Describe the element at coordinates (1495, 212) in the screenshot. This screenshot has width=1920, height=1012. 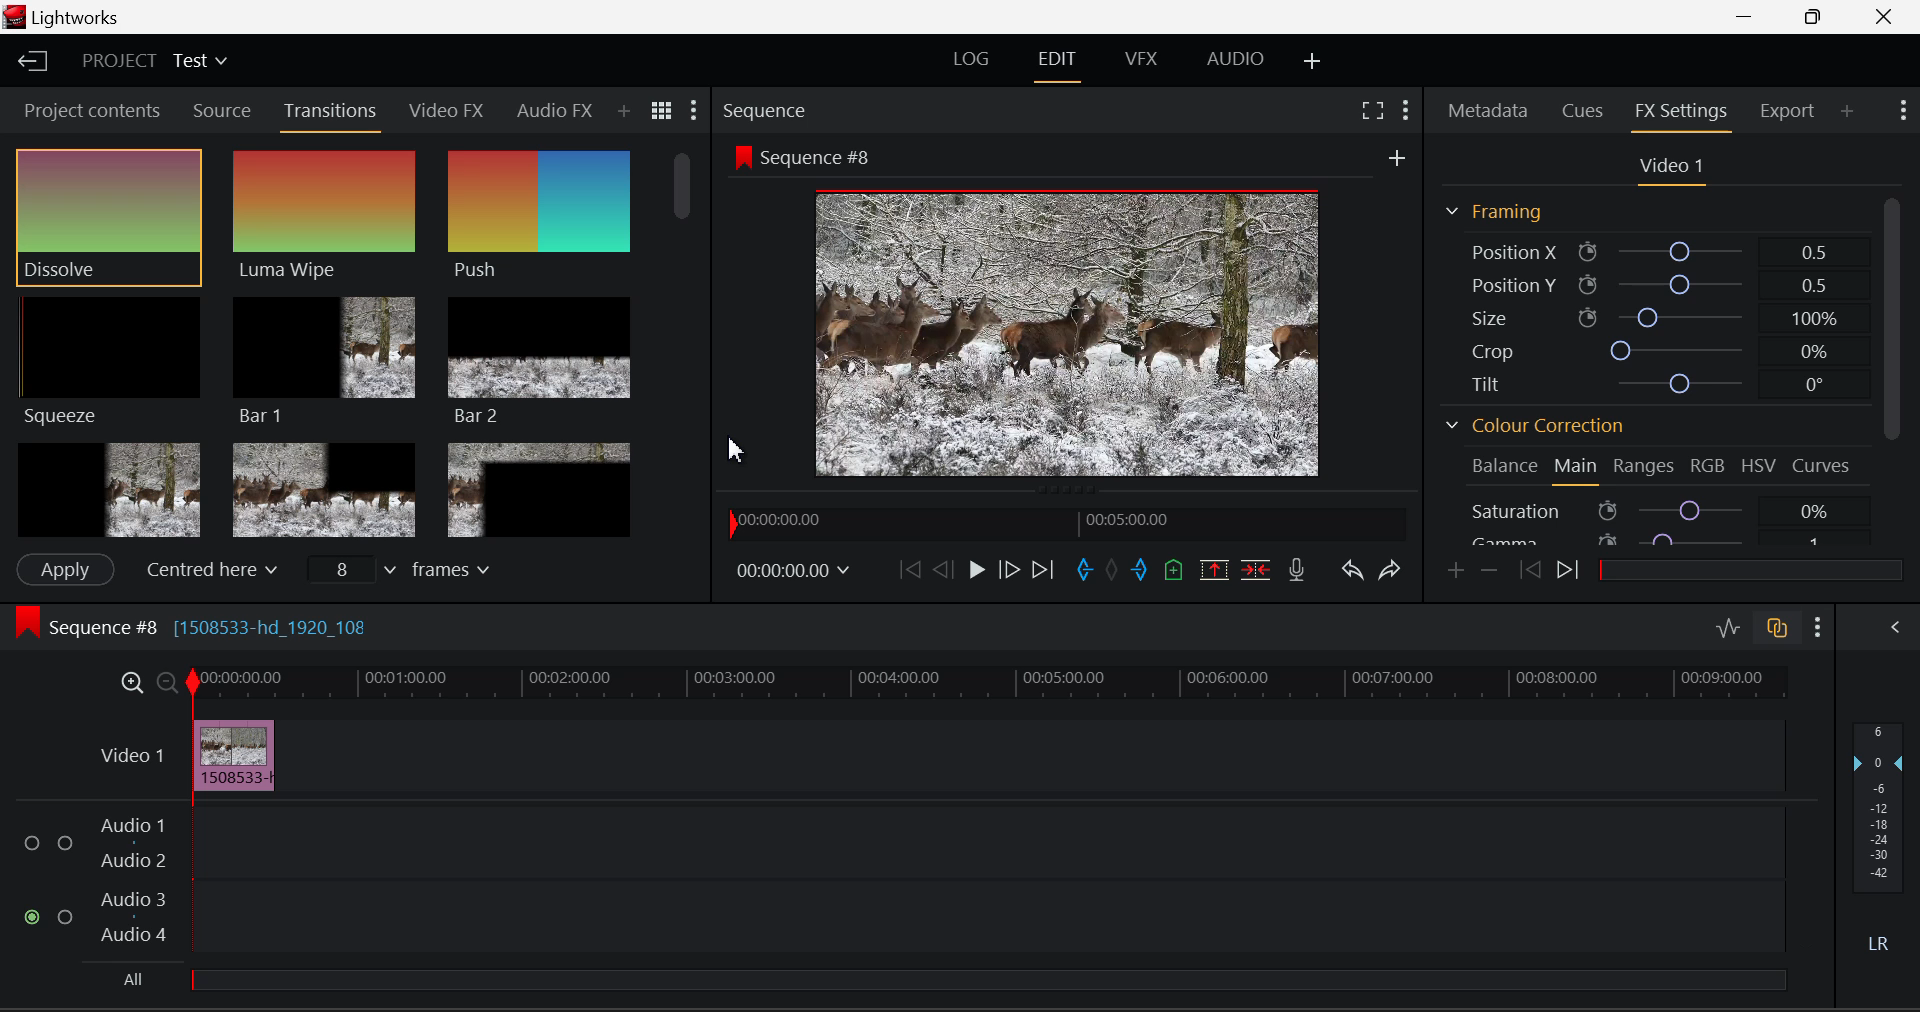
I see `Framing Section` at that location.